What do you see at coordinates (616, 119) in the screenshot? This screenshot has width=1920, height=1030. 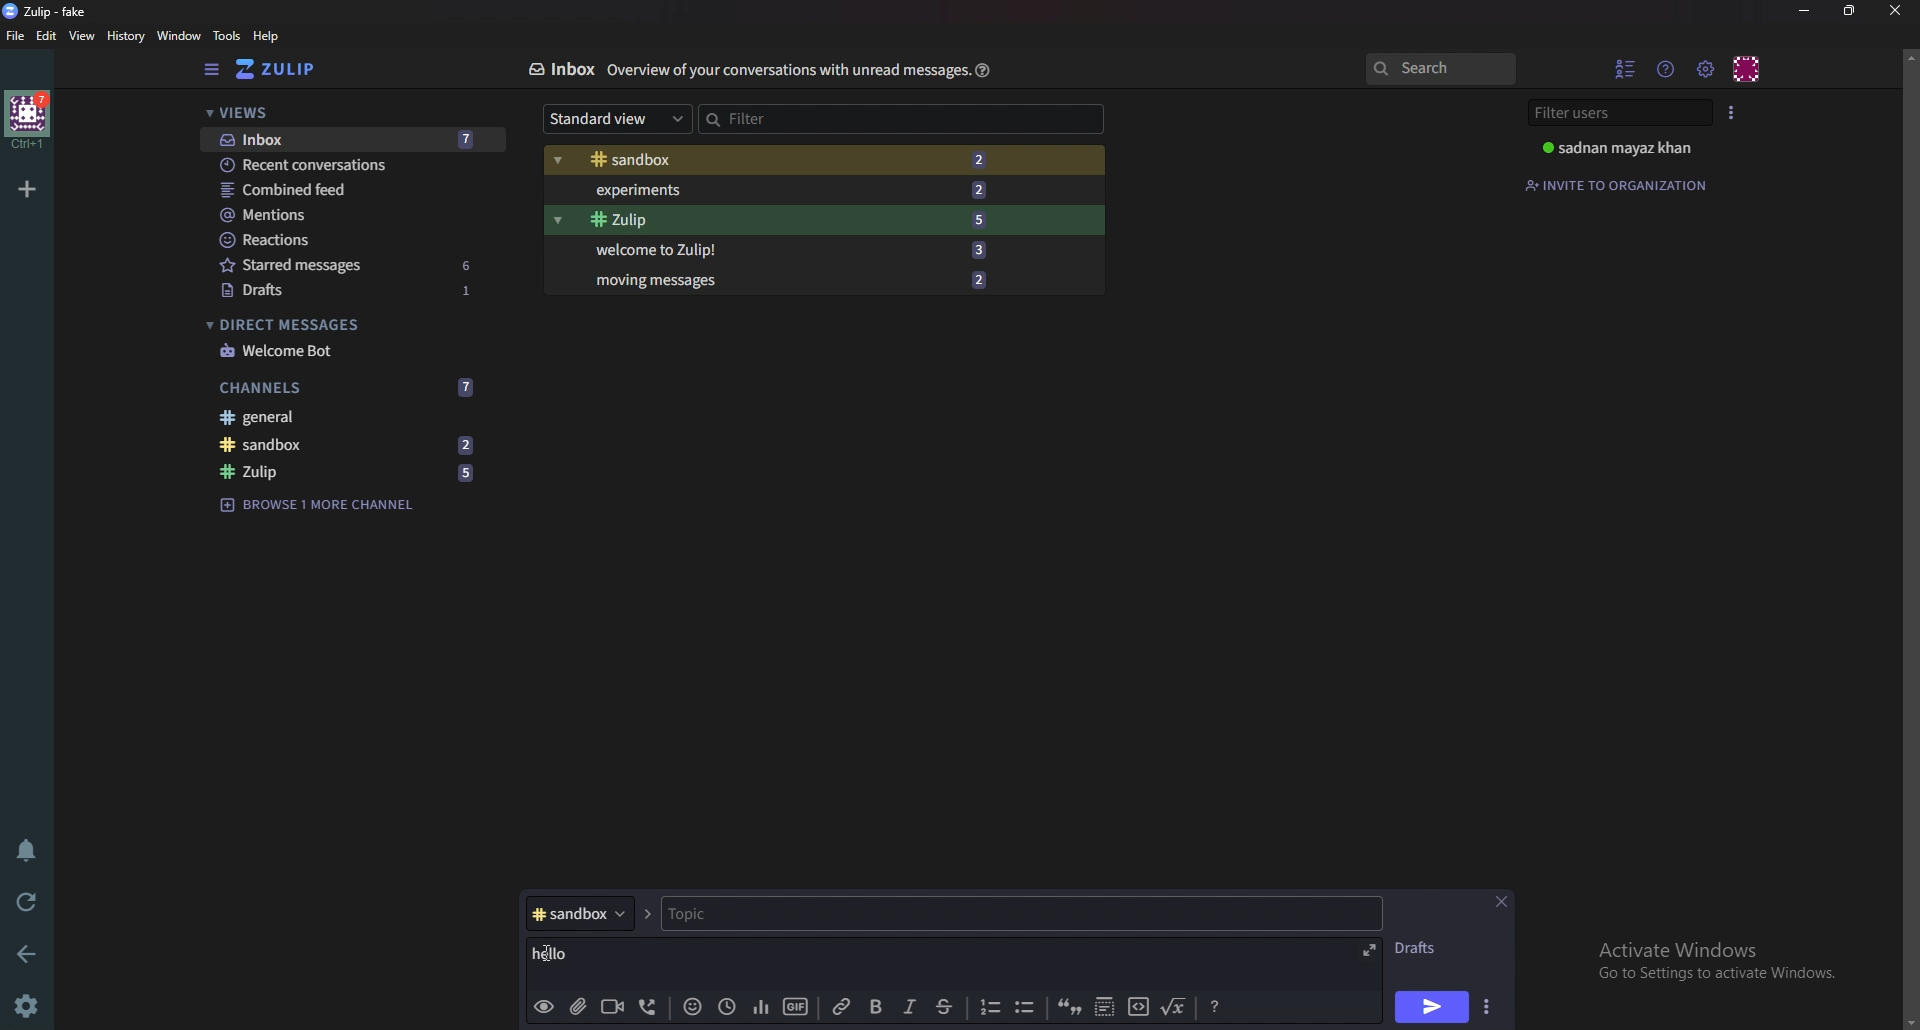 I see `Standard view` at bounding box center [616, 119].